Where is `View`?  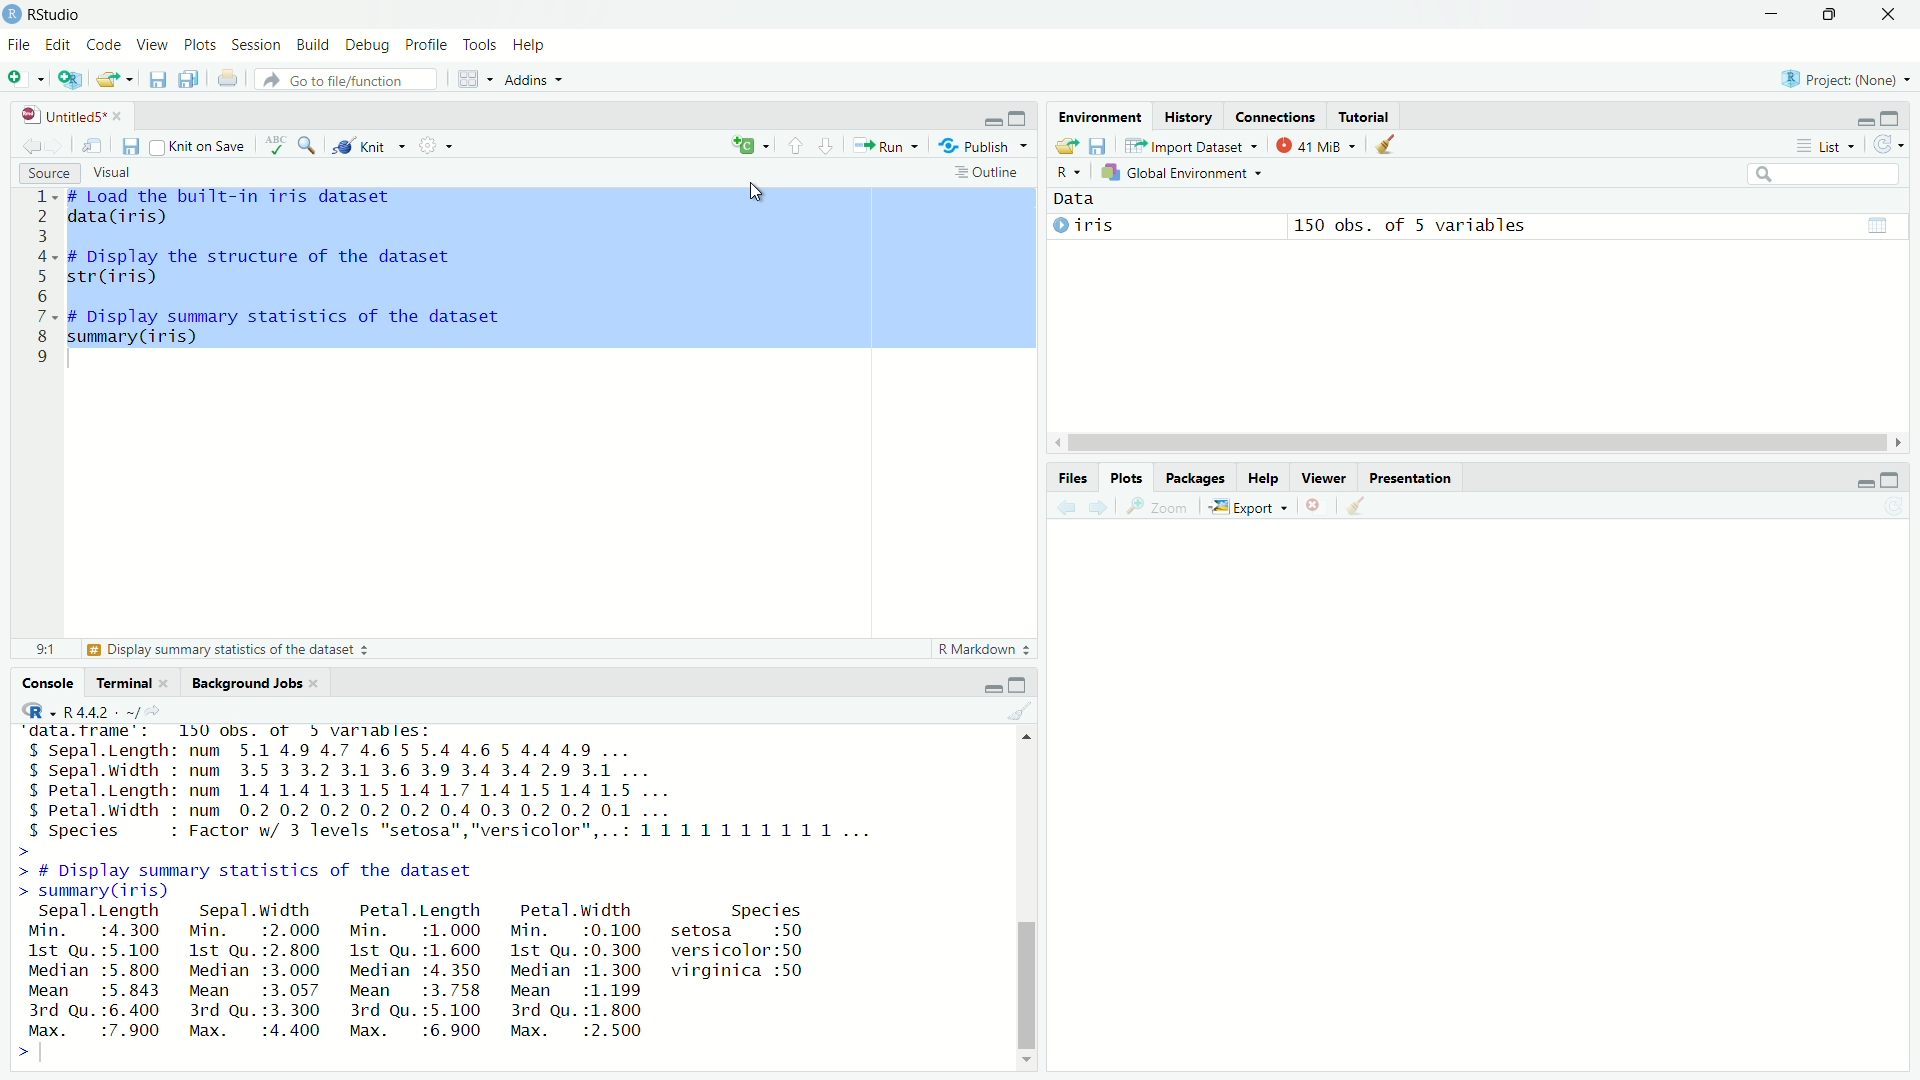
View is located at coordinates (151, 44).